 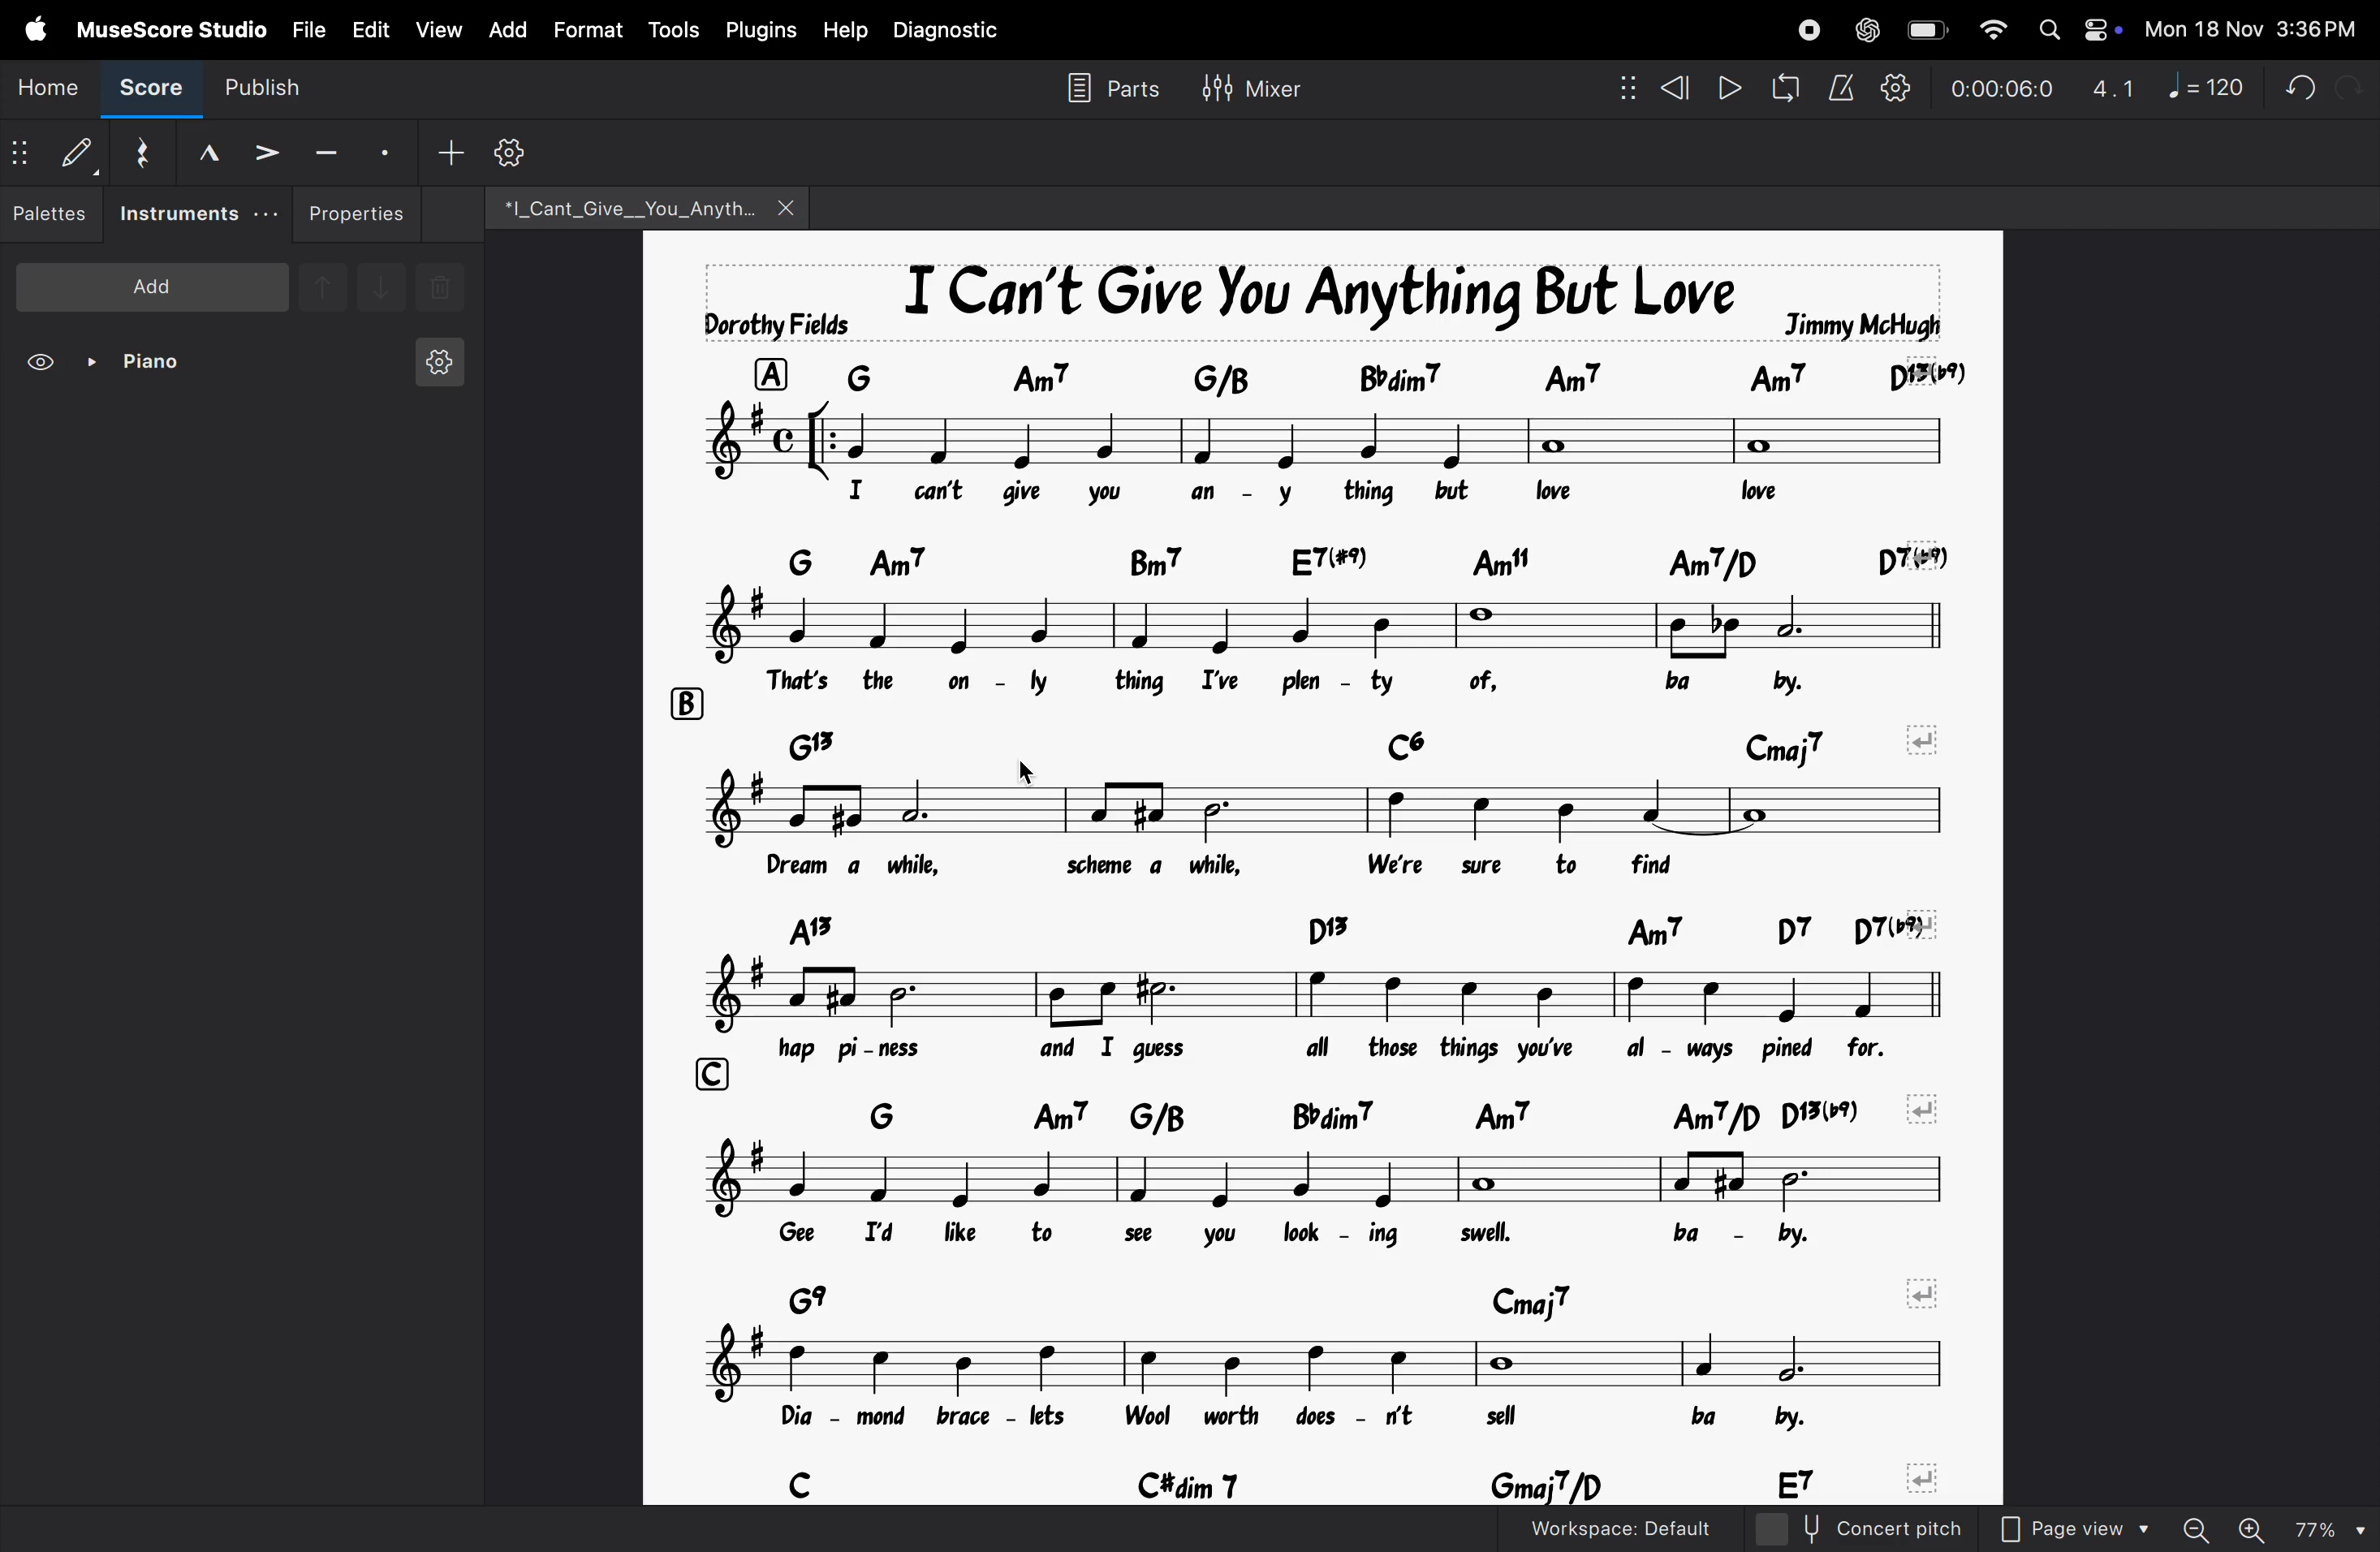 I want to click on parts, so click(x=1109, y=88).